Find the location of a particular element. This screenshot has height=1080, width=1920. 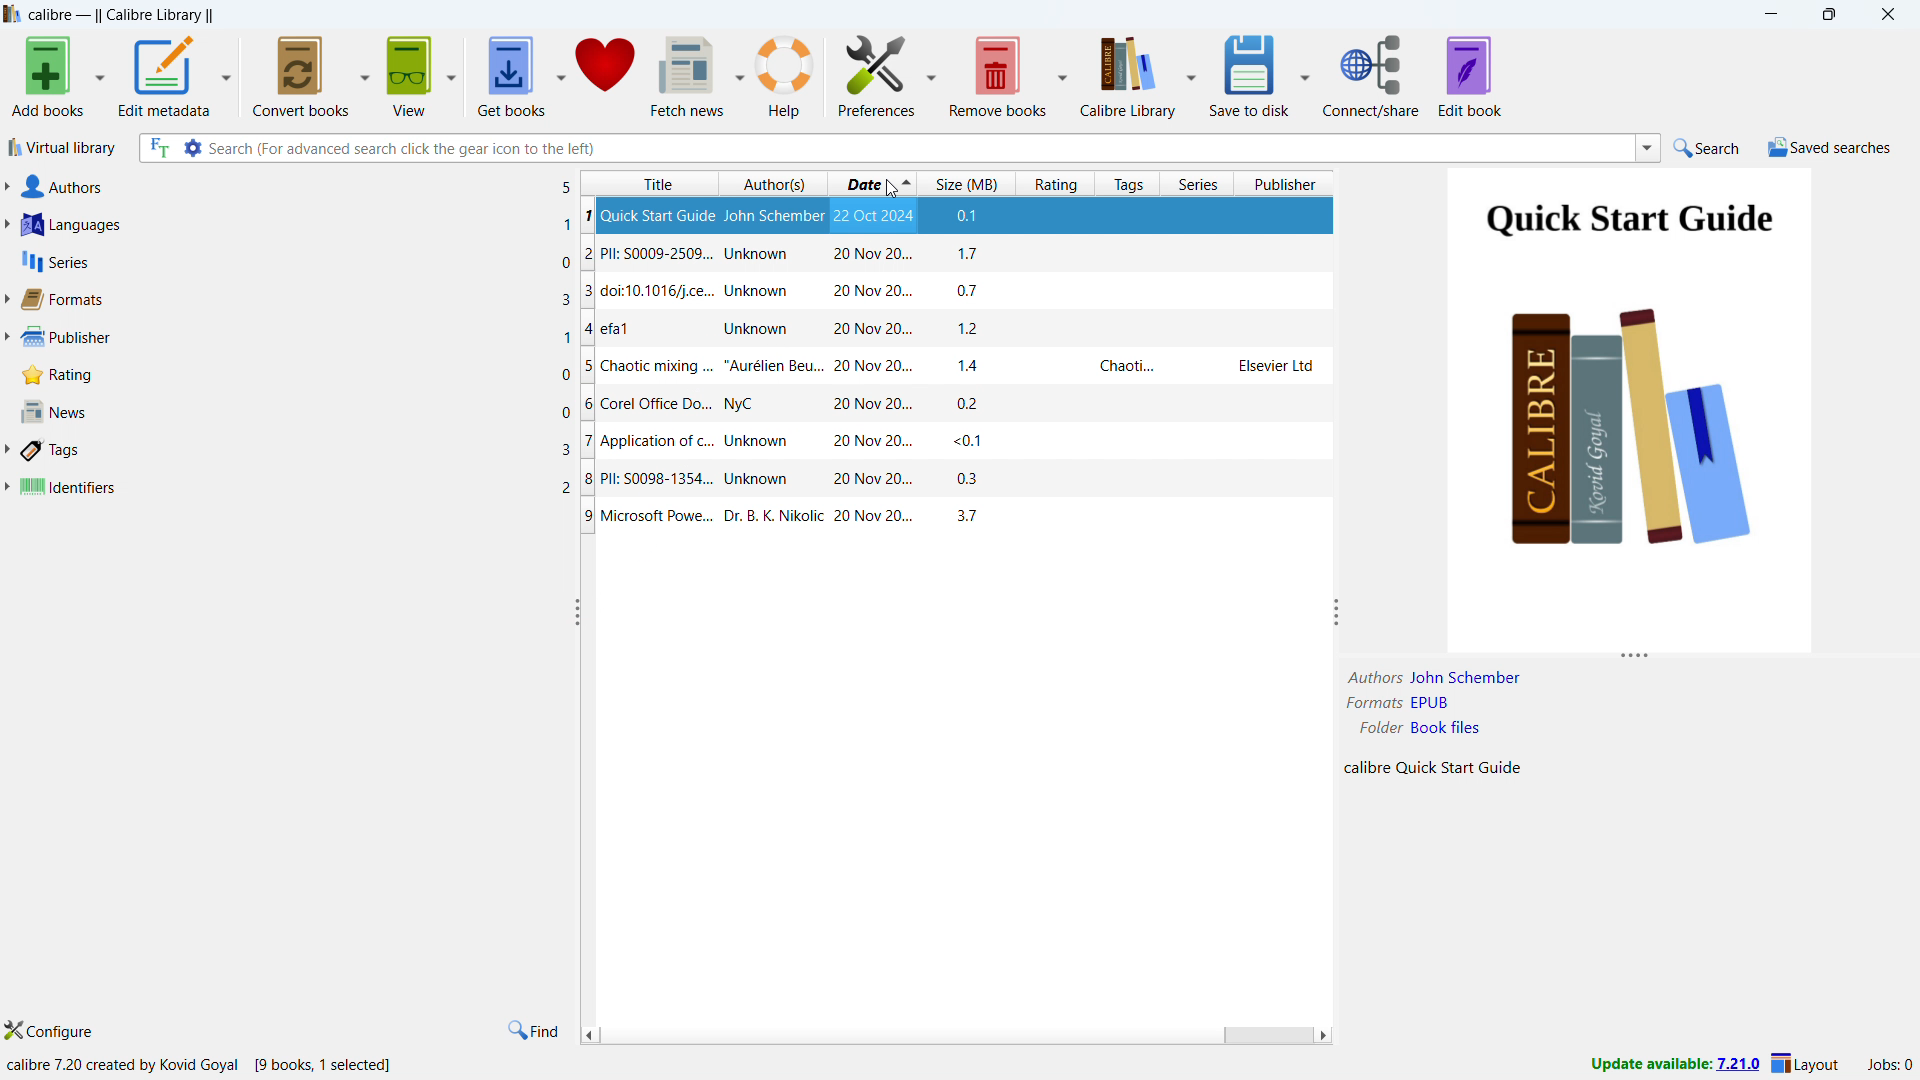

3.7 is located at coordinates (959, 516).